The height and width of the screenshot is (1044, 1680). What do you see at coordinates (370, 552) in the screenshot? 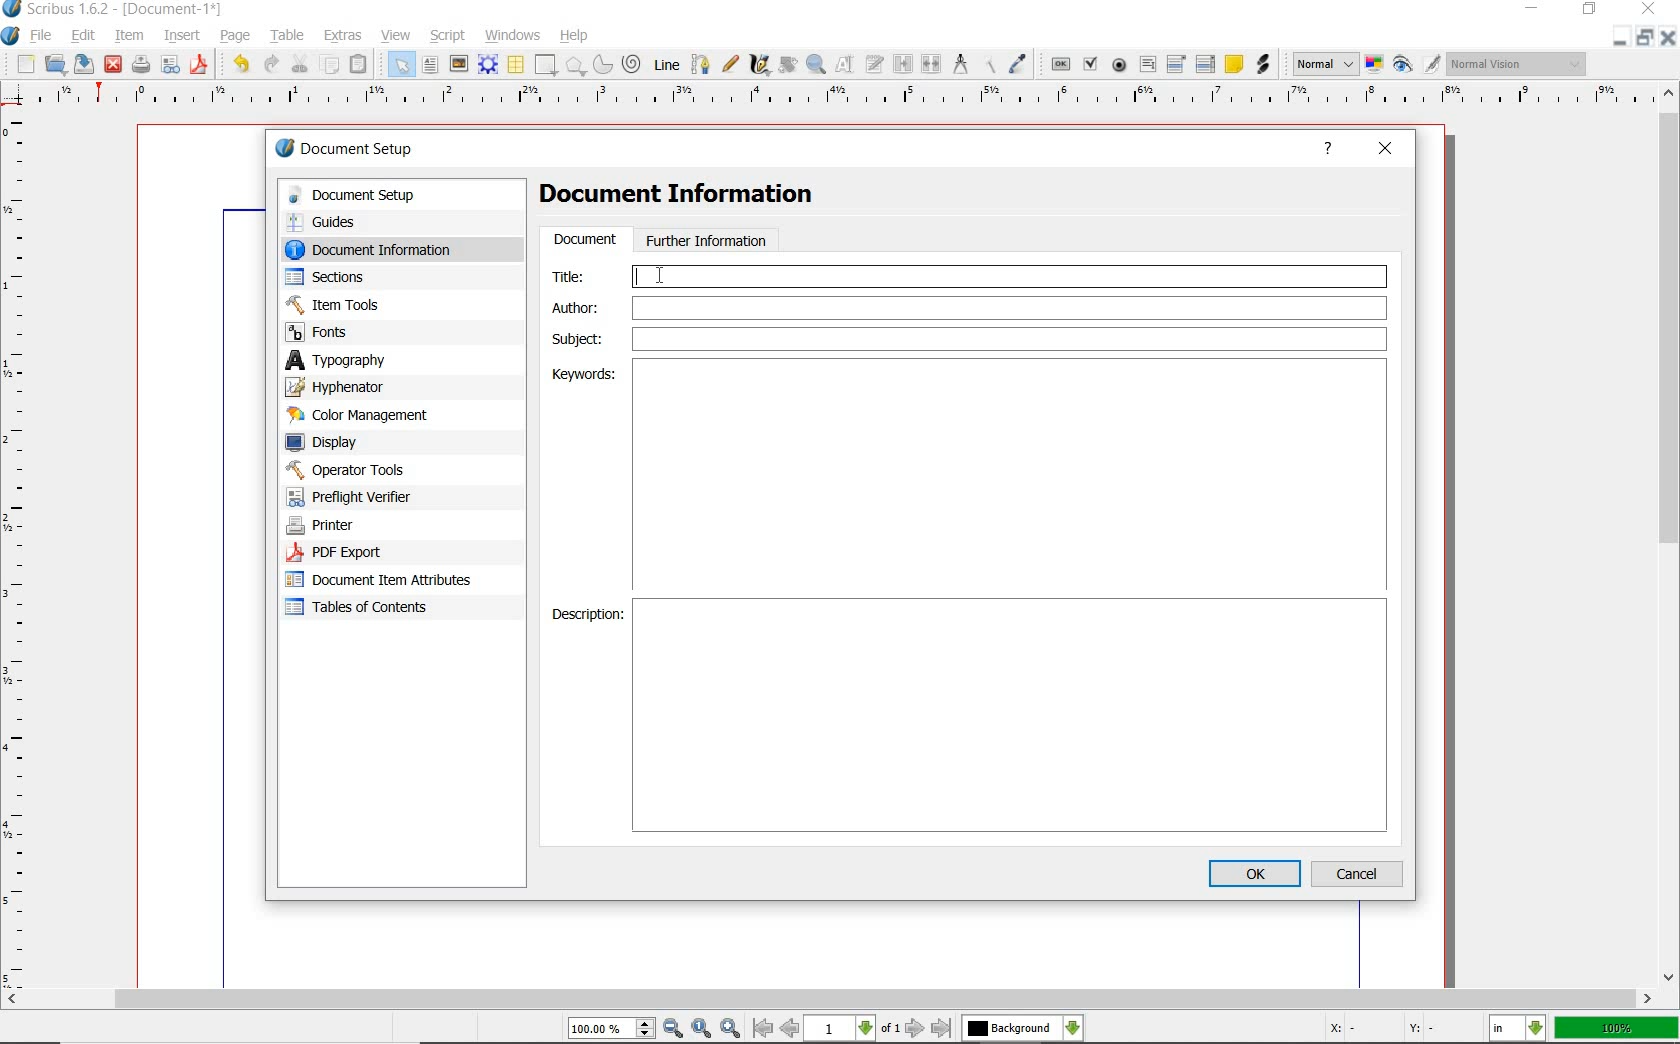
I see `PDF Export` at bounding box center [370, 552].